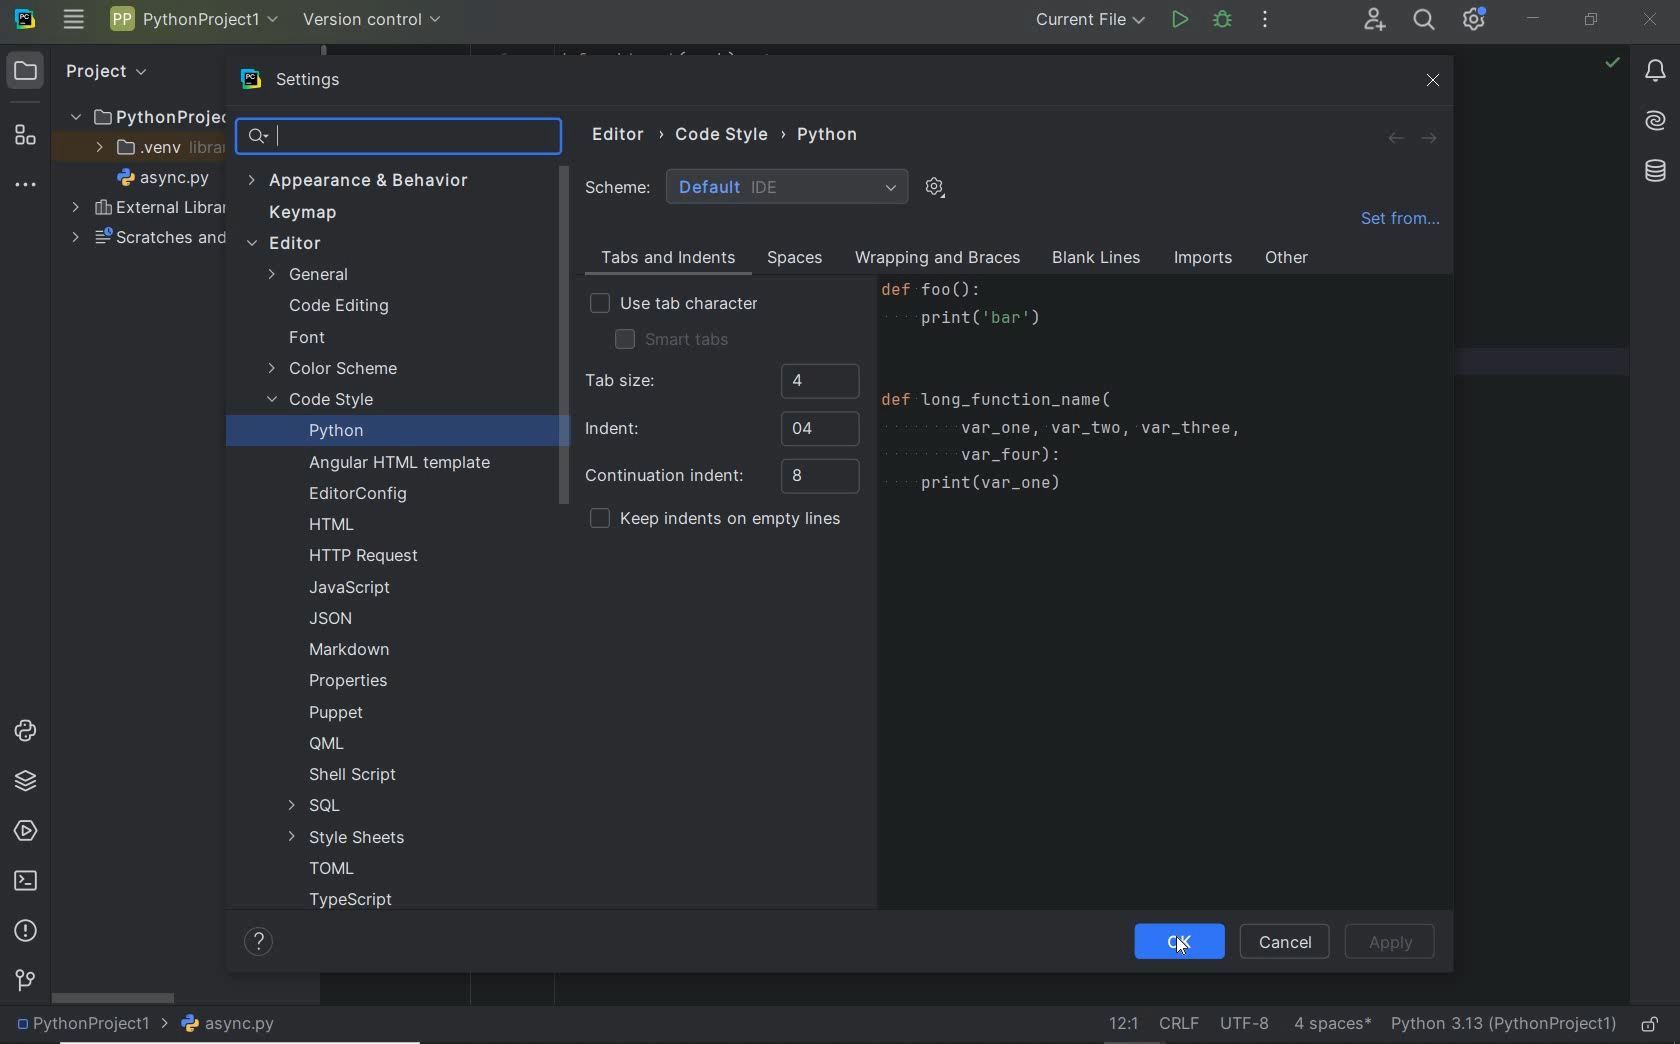 The image size is (1680, 1044). Describe the element at coordinates (1653, 1026) in the screenshot. I see `make file ready only` at that location.